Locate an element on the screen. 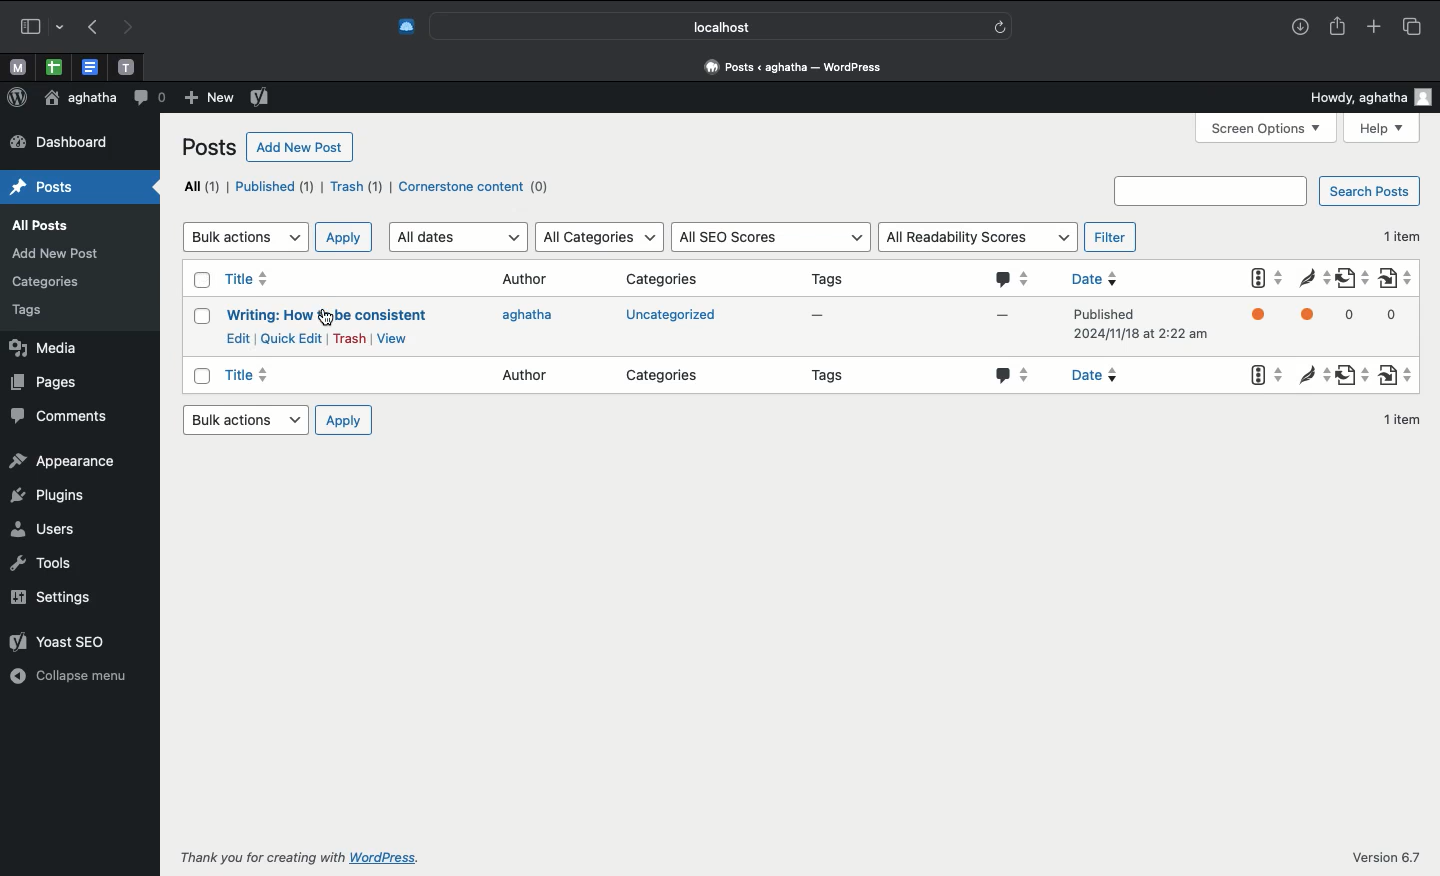 The image size is (1440, 876). All is located at coordinates (198, 186).